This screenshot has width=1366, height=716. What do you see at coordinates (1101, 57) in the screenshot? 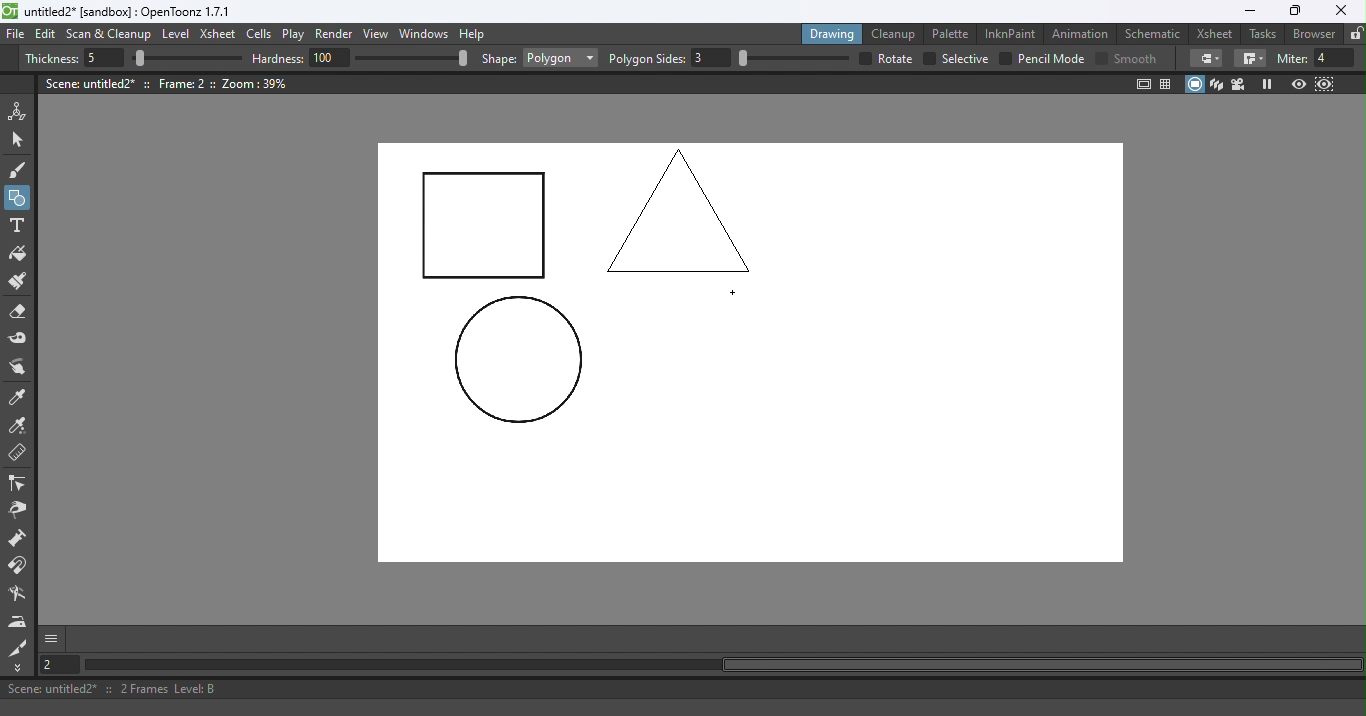
I see `Checkbox ` at bounding box center [1101, 57].